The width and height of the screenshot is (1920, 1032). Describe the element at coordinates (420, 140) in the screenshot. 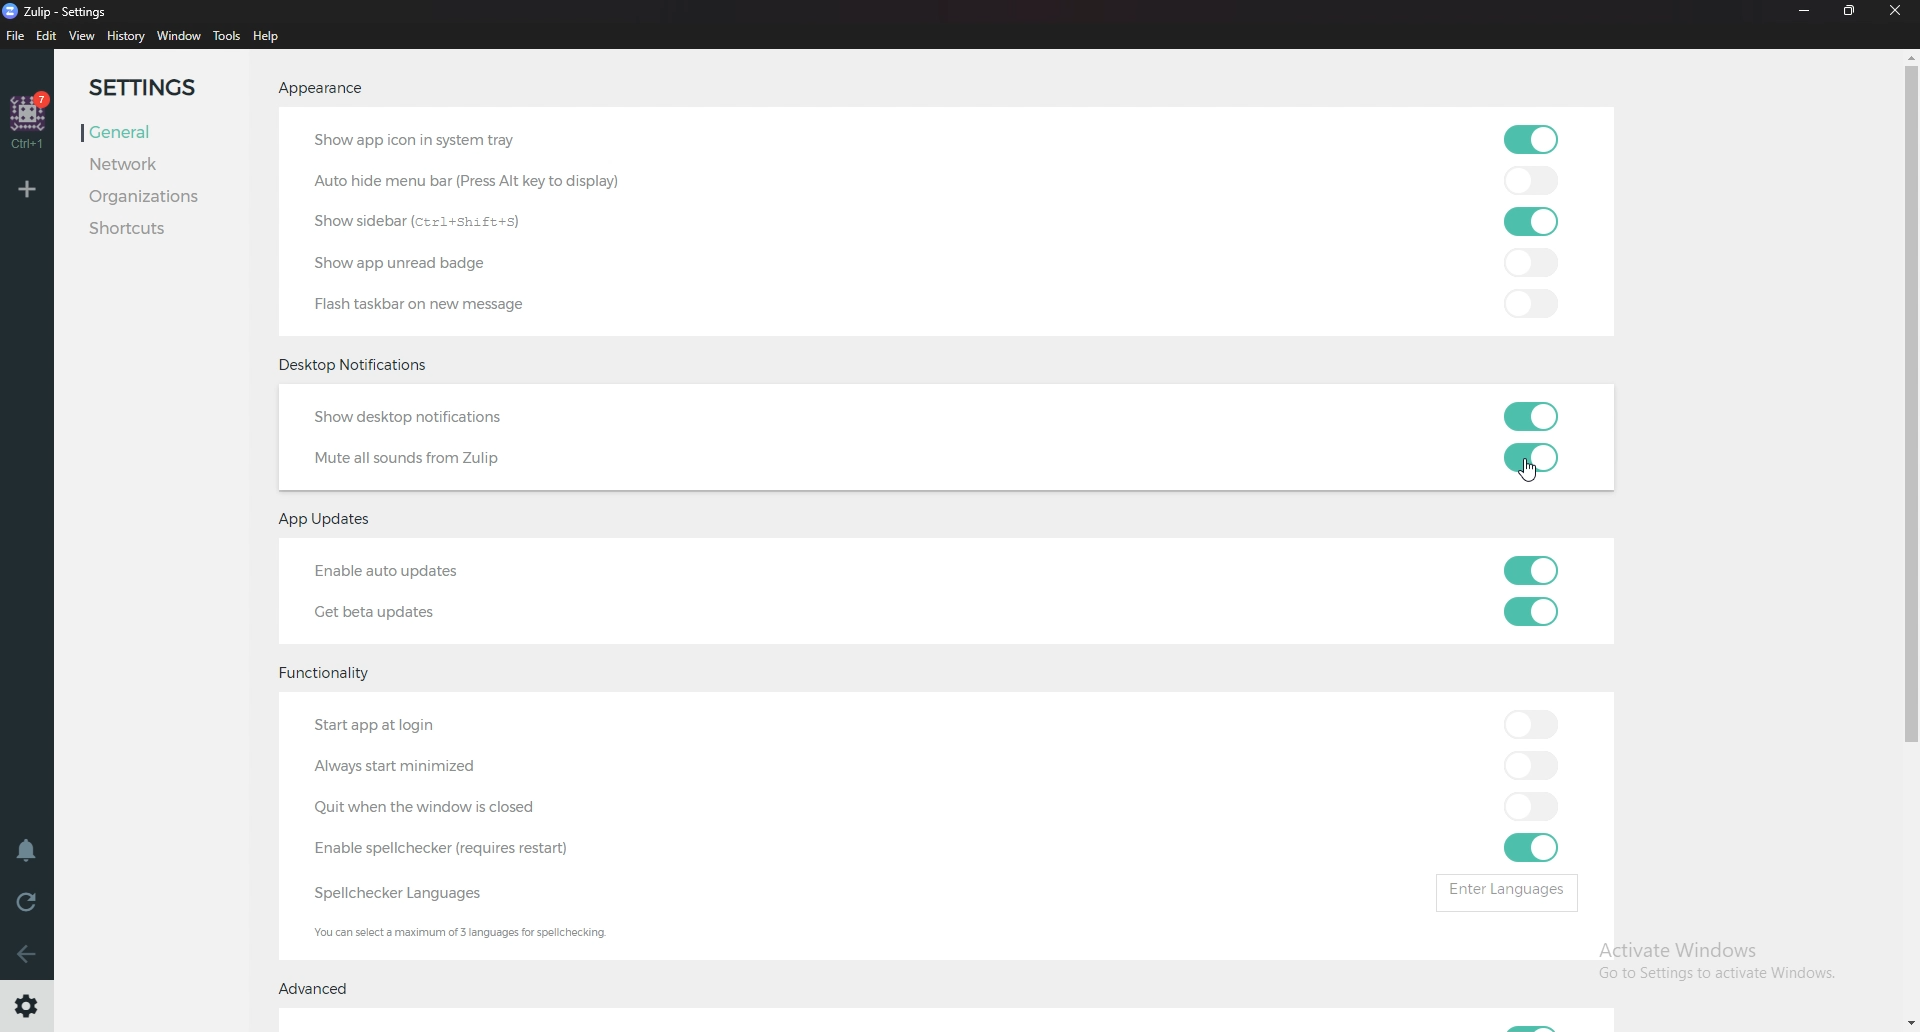

I see `Show app icon in system tray` at that location.